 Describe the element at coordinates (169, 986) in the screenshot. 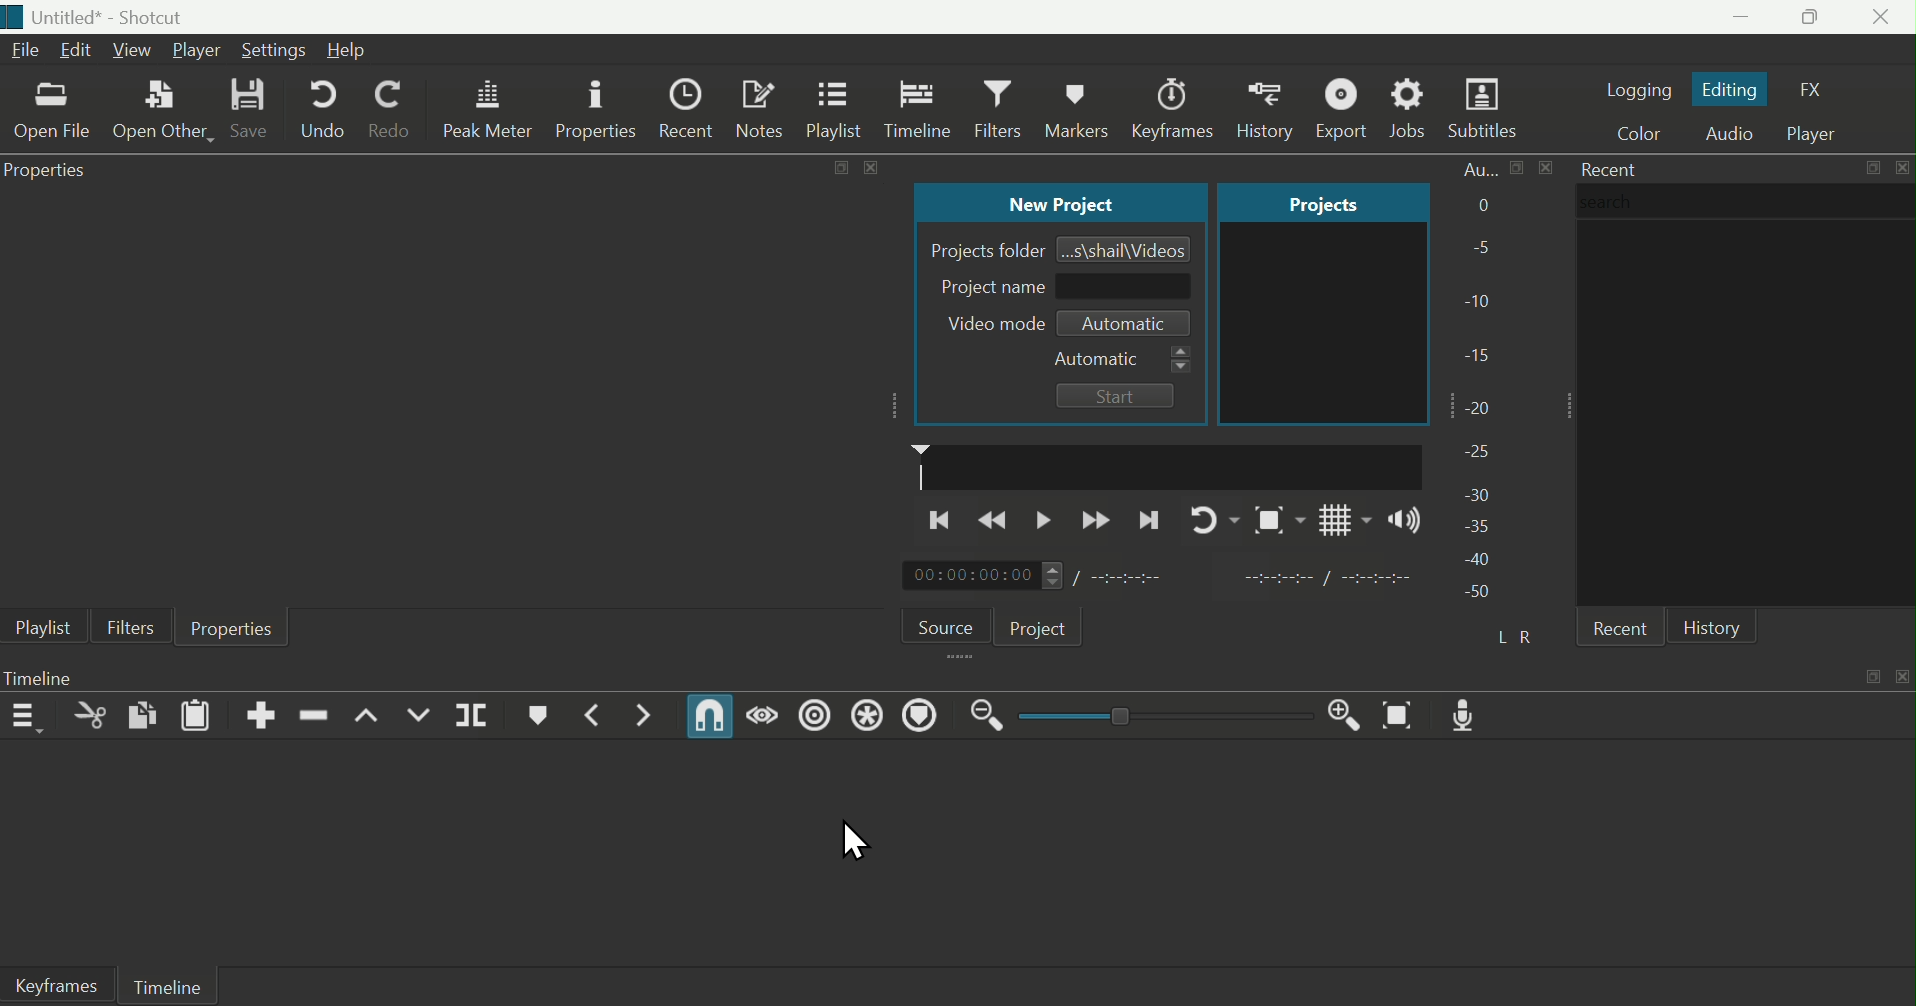

I see `Timeline` at that location.